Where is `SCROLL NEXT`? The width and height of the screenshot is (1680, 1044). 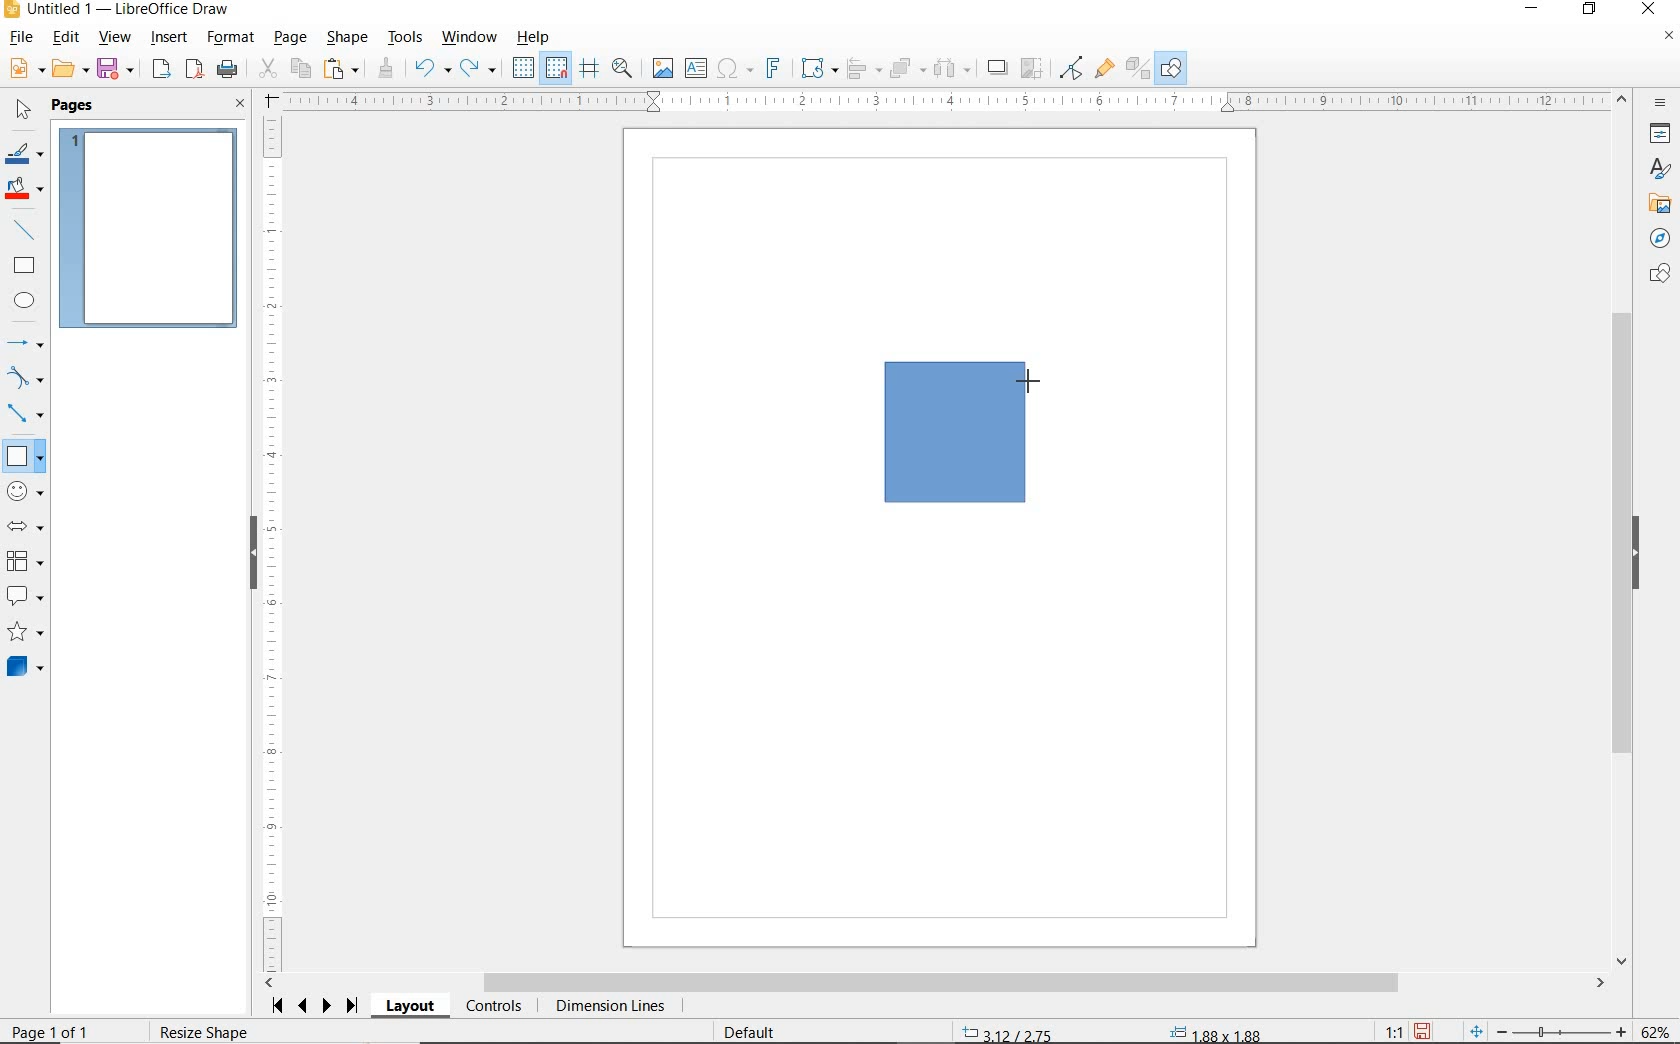
SCROLL NEXT is located at coordinates (316, 1006).